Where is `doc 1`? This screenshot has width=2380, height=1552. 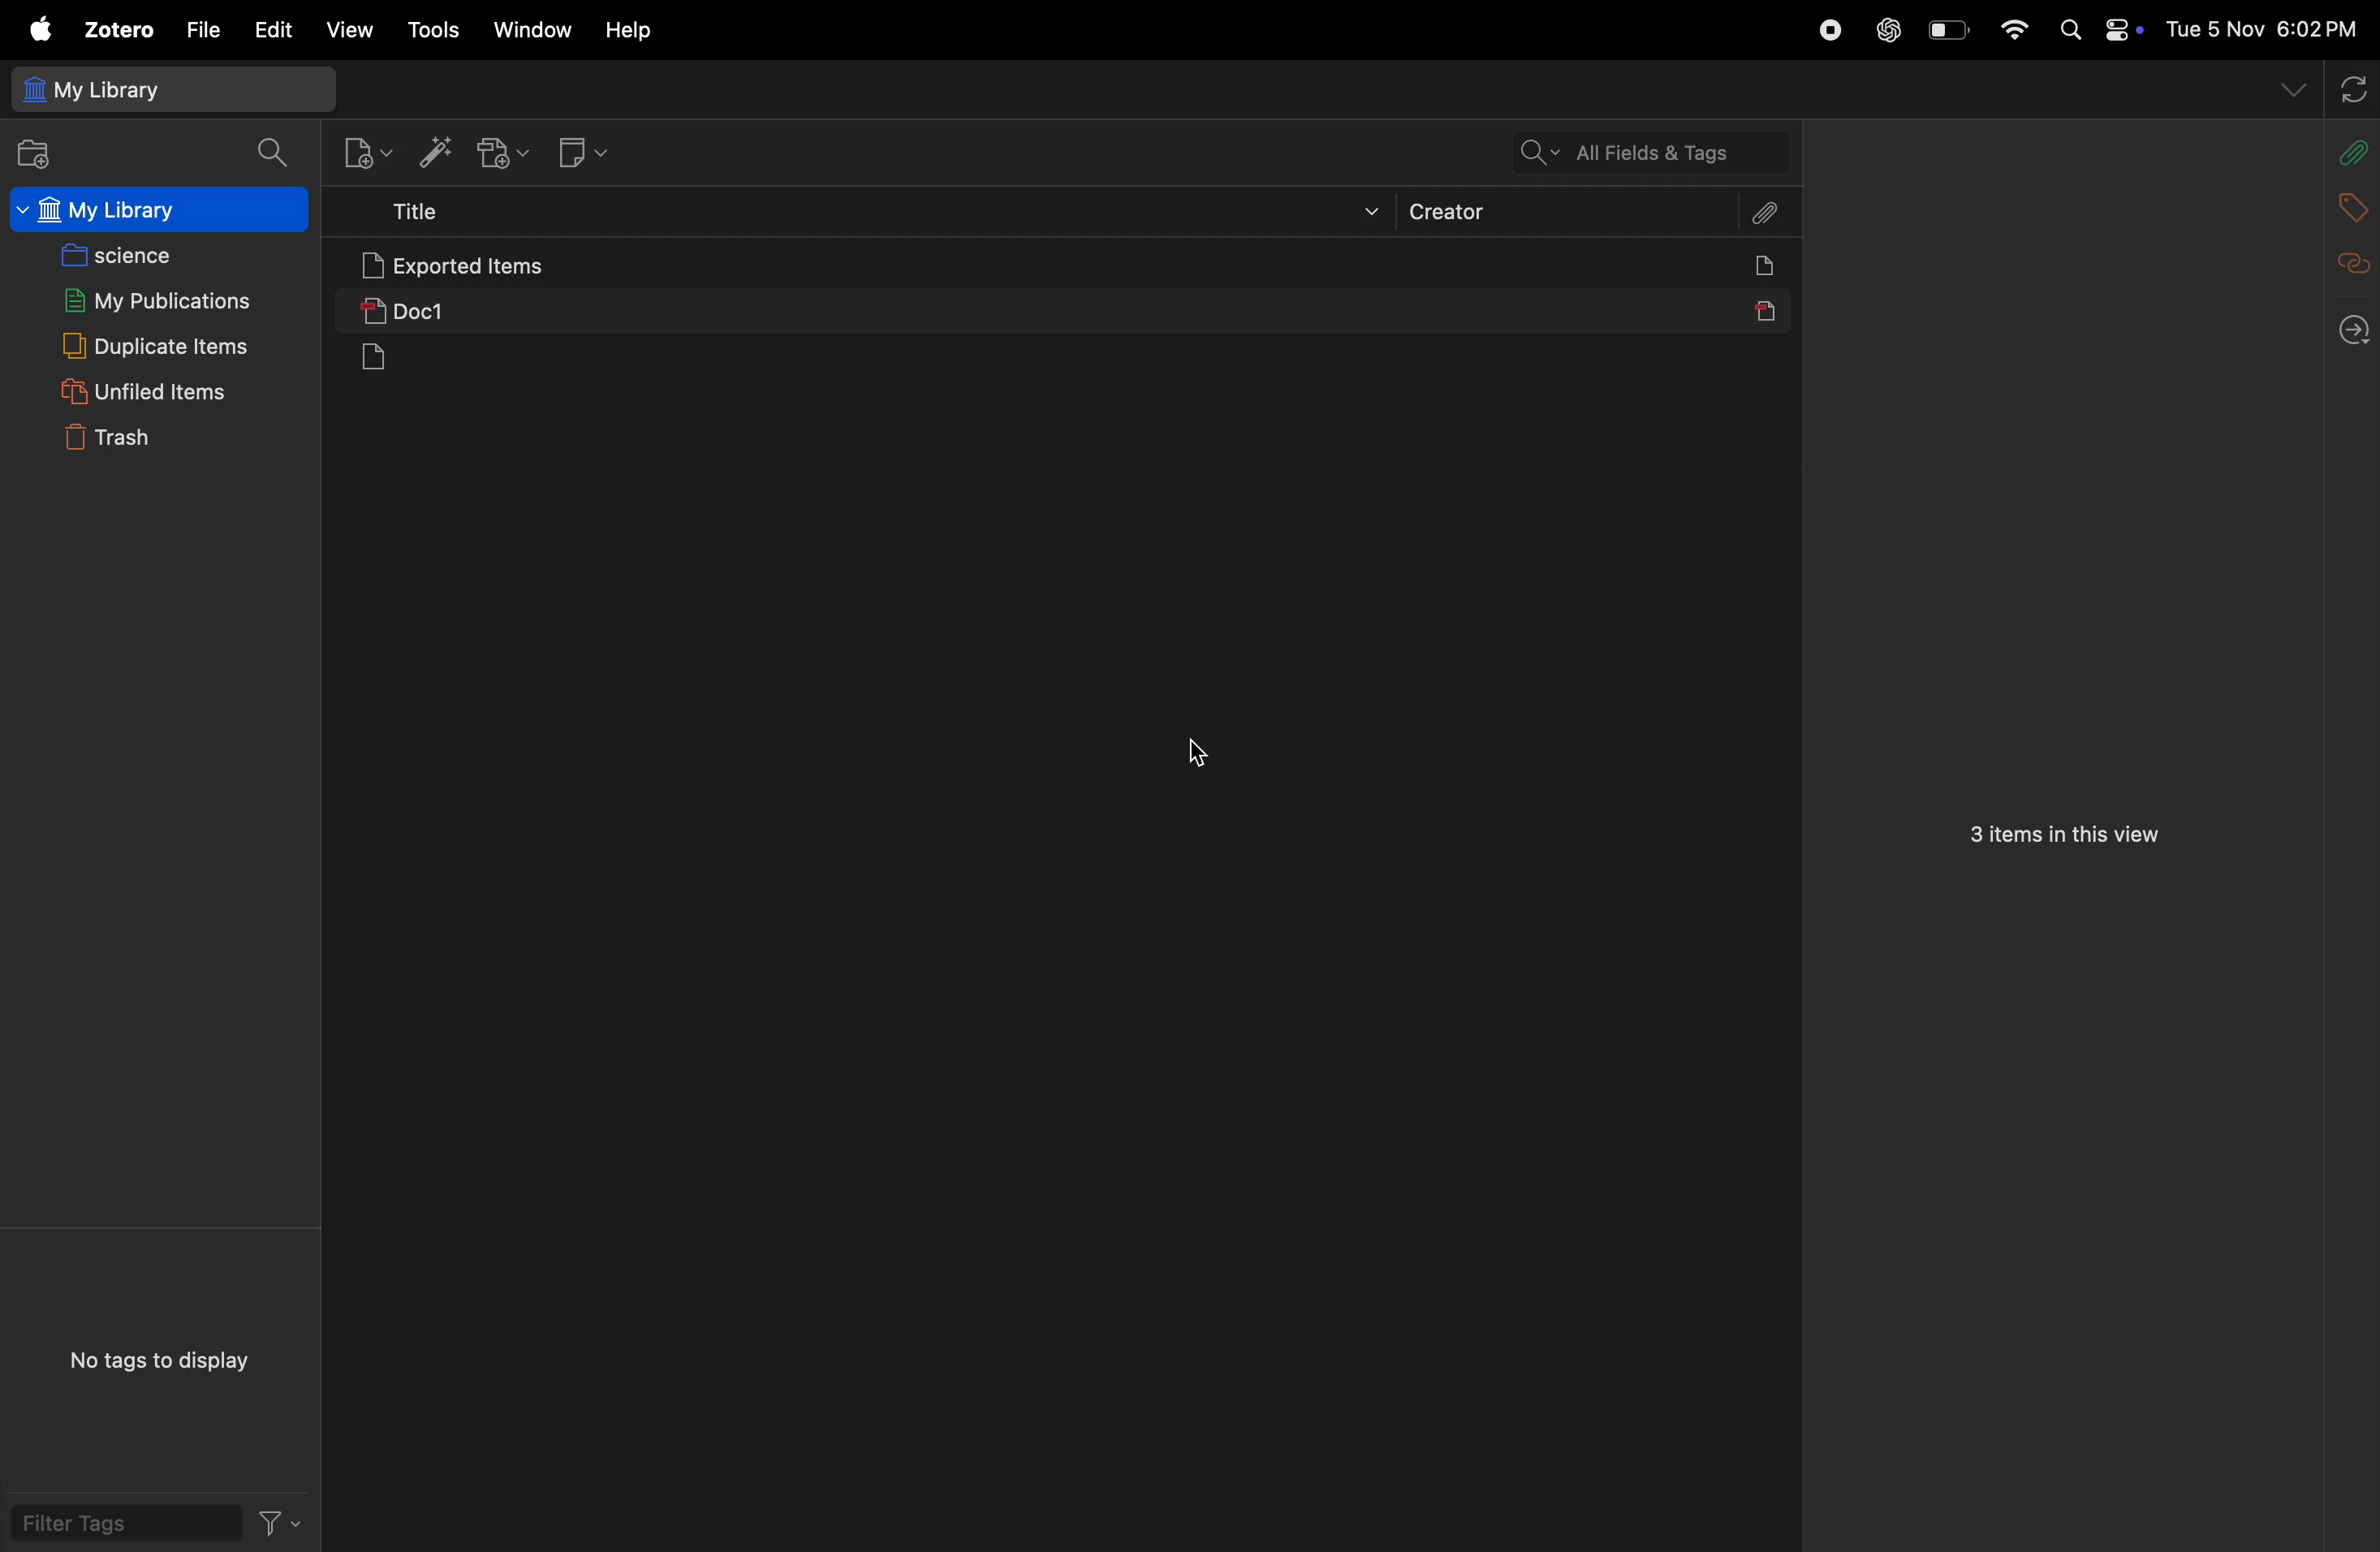
doc 1 is located at coordinates (572, 310).